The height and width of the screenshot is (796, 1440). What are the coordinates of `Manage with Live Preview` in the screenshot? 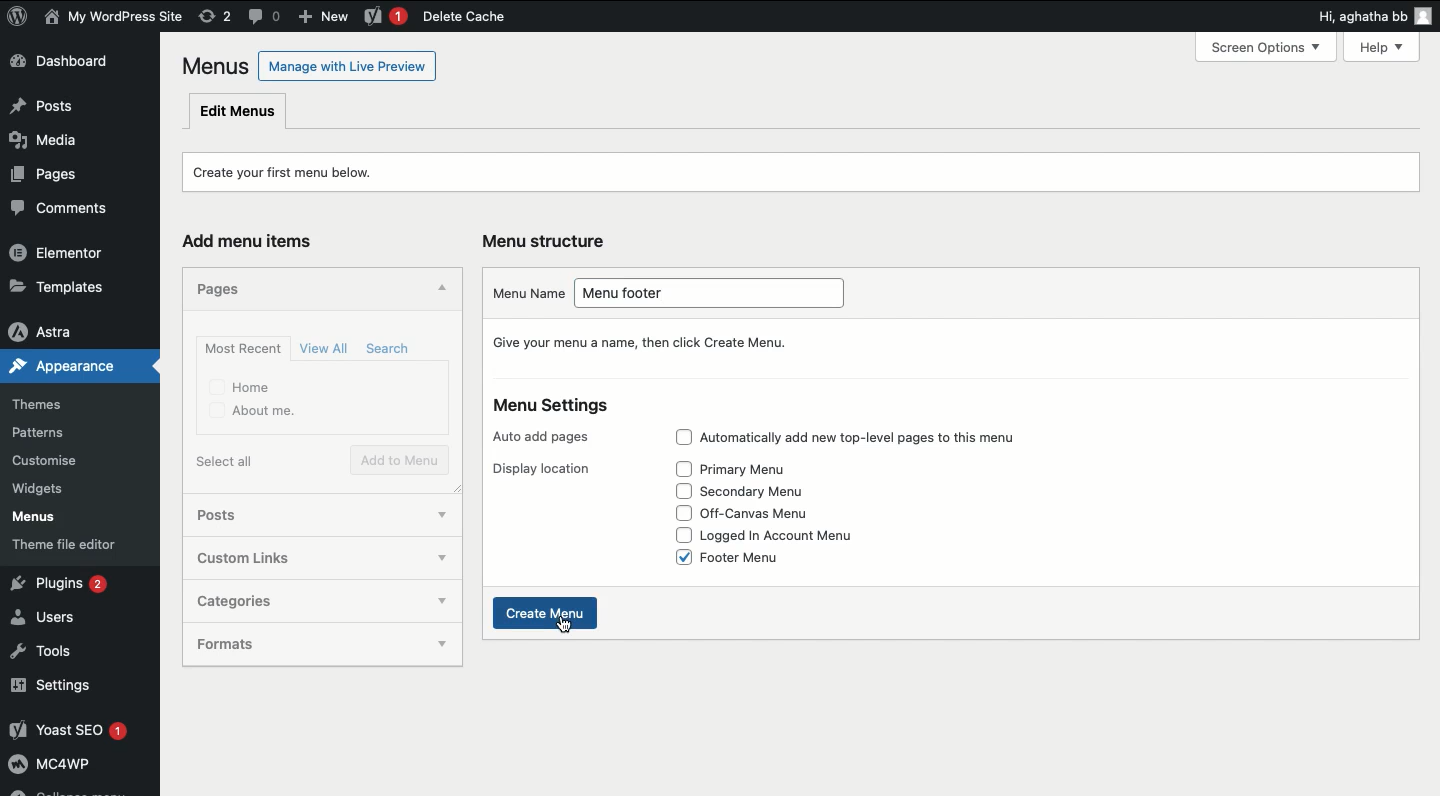 It's located at (347, 65).